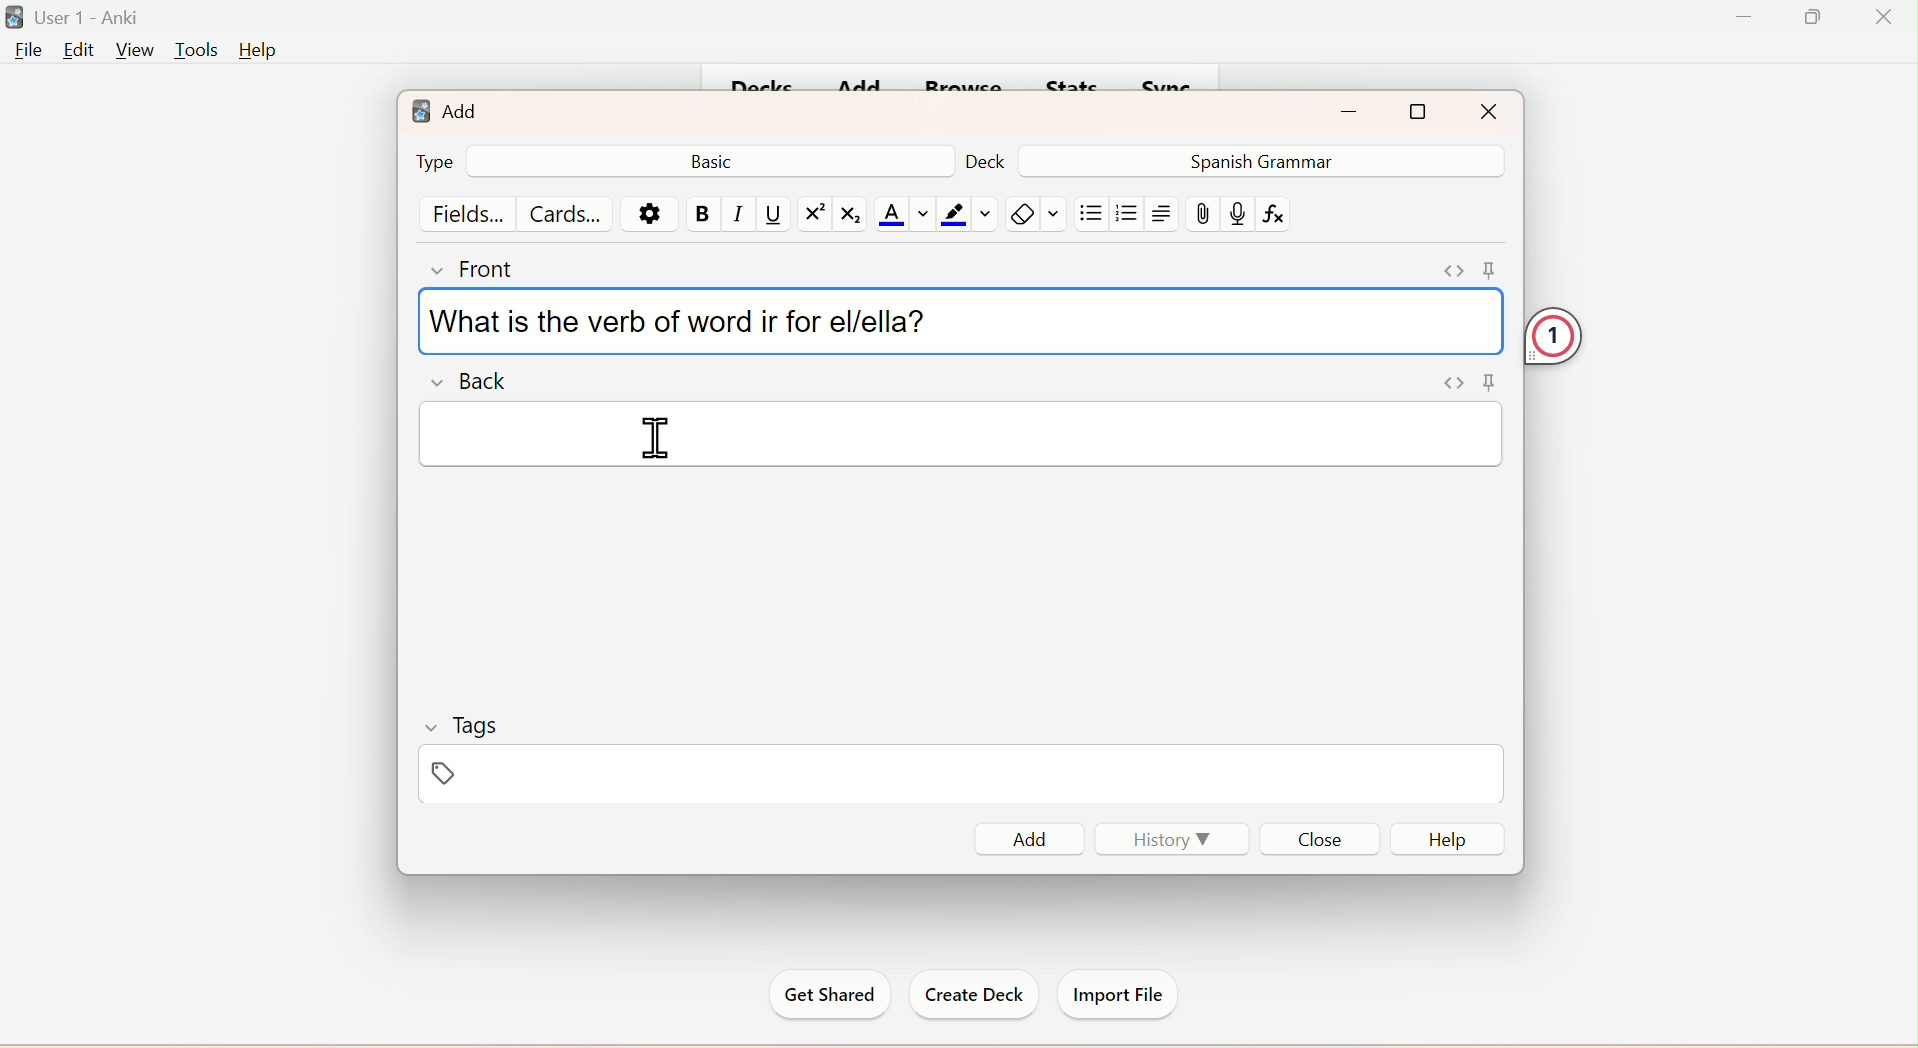  Describe the element at coordinates (1256, 160) in the screenshot. I see `Spanish Grammar` at that location.